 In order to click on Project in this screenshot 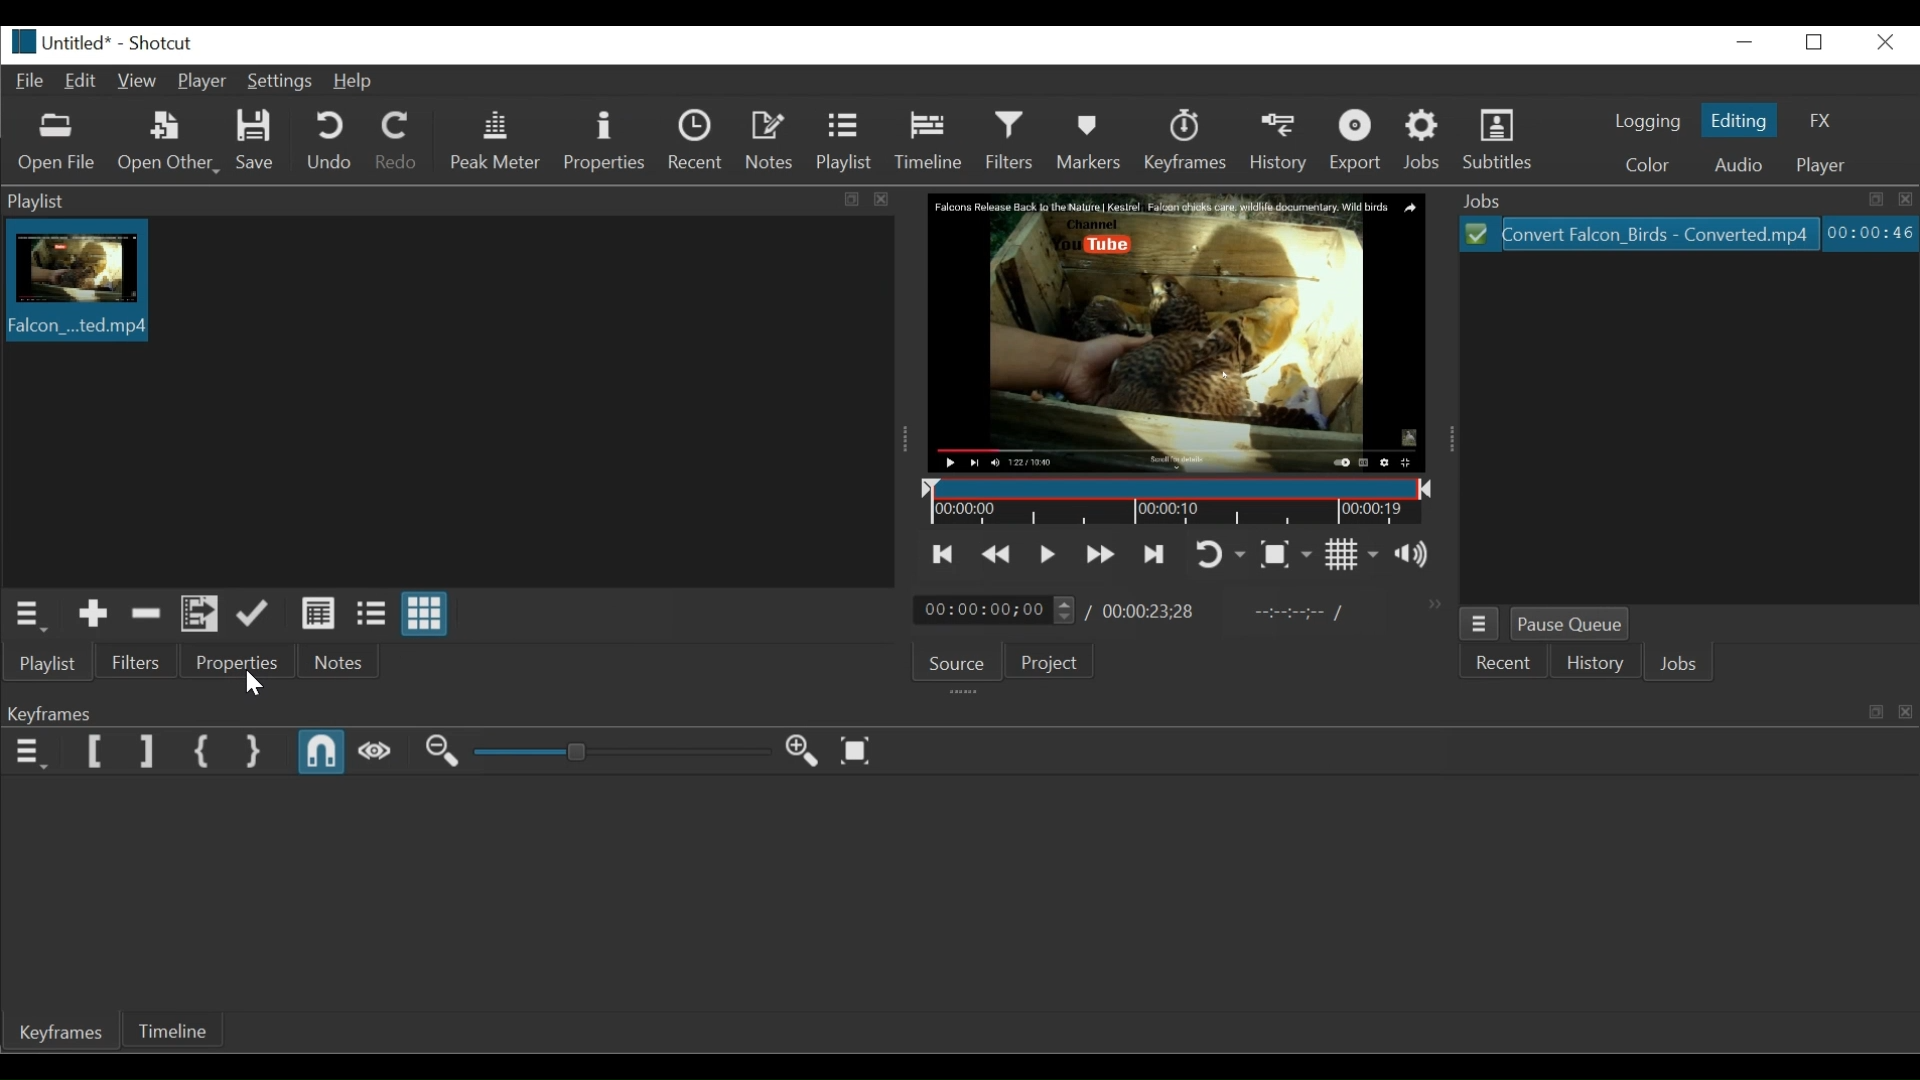, I will do `click(1048, 660)`.